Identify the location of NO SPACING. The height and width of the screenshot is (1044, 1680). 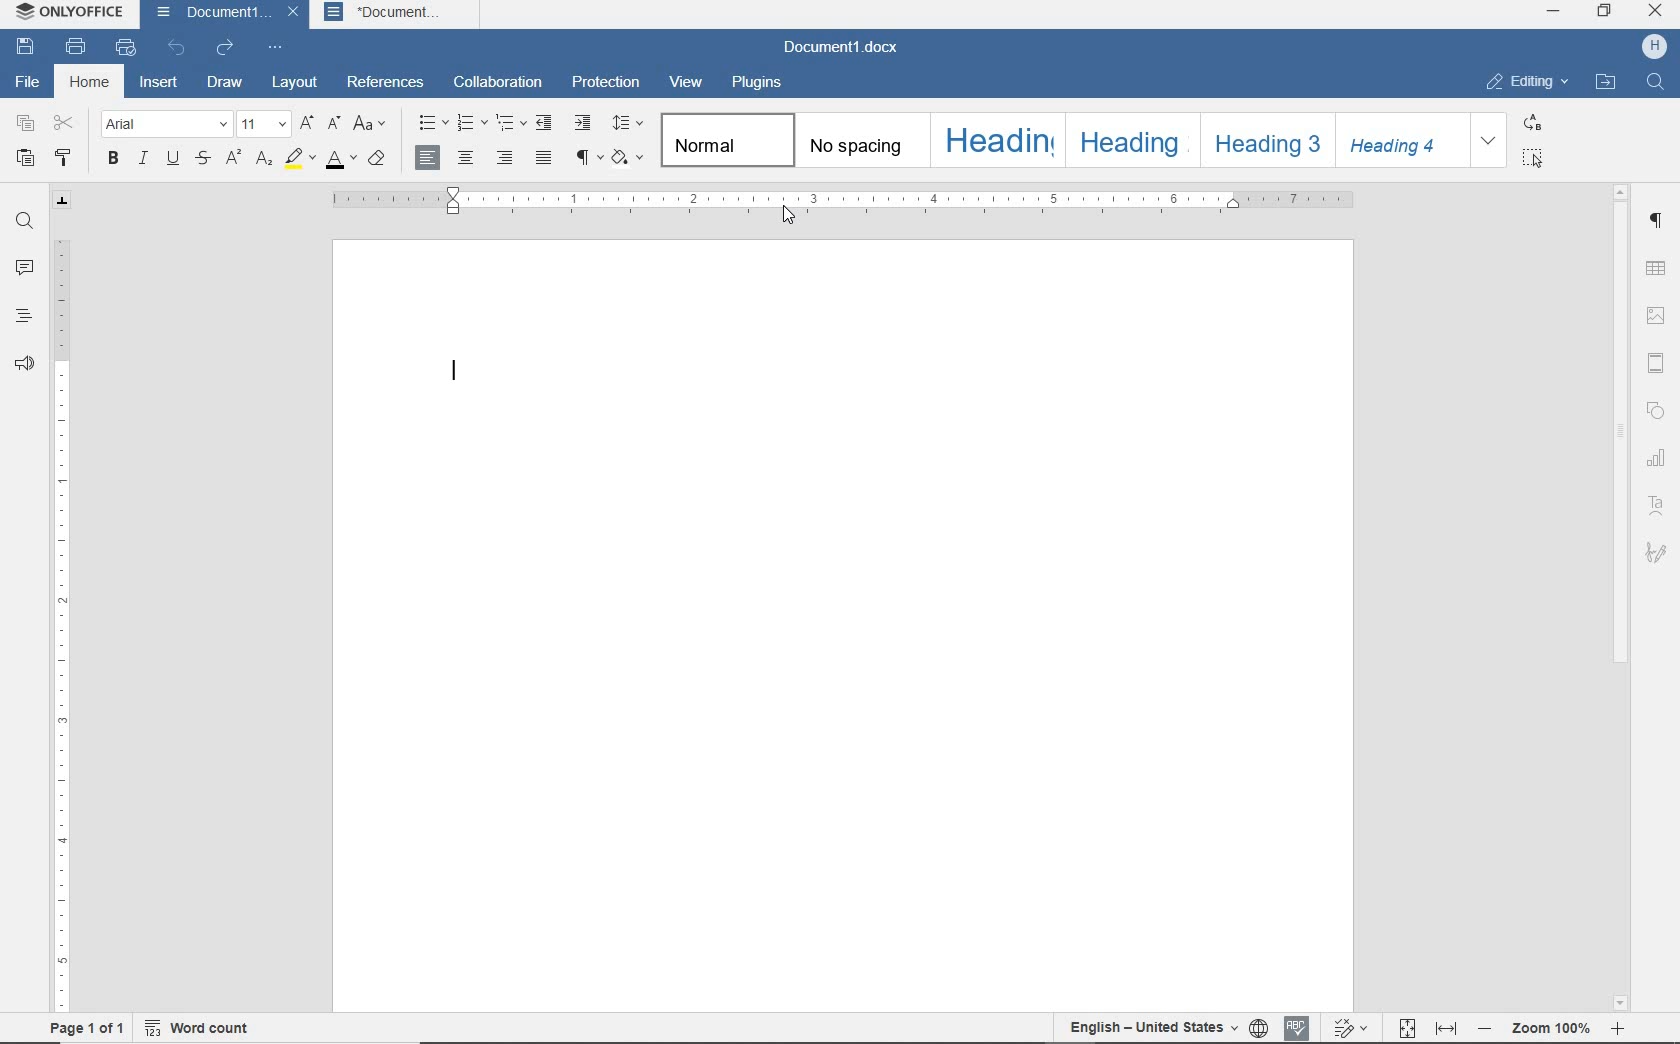
(859, 141).